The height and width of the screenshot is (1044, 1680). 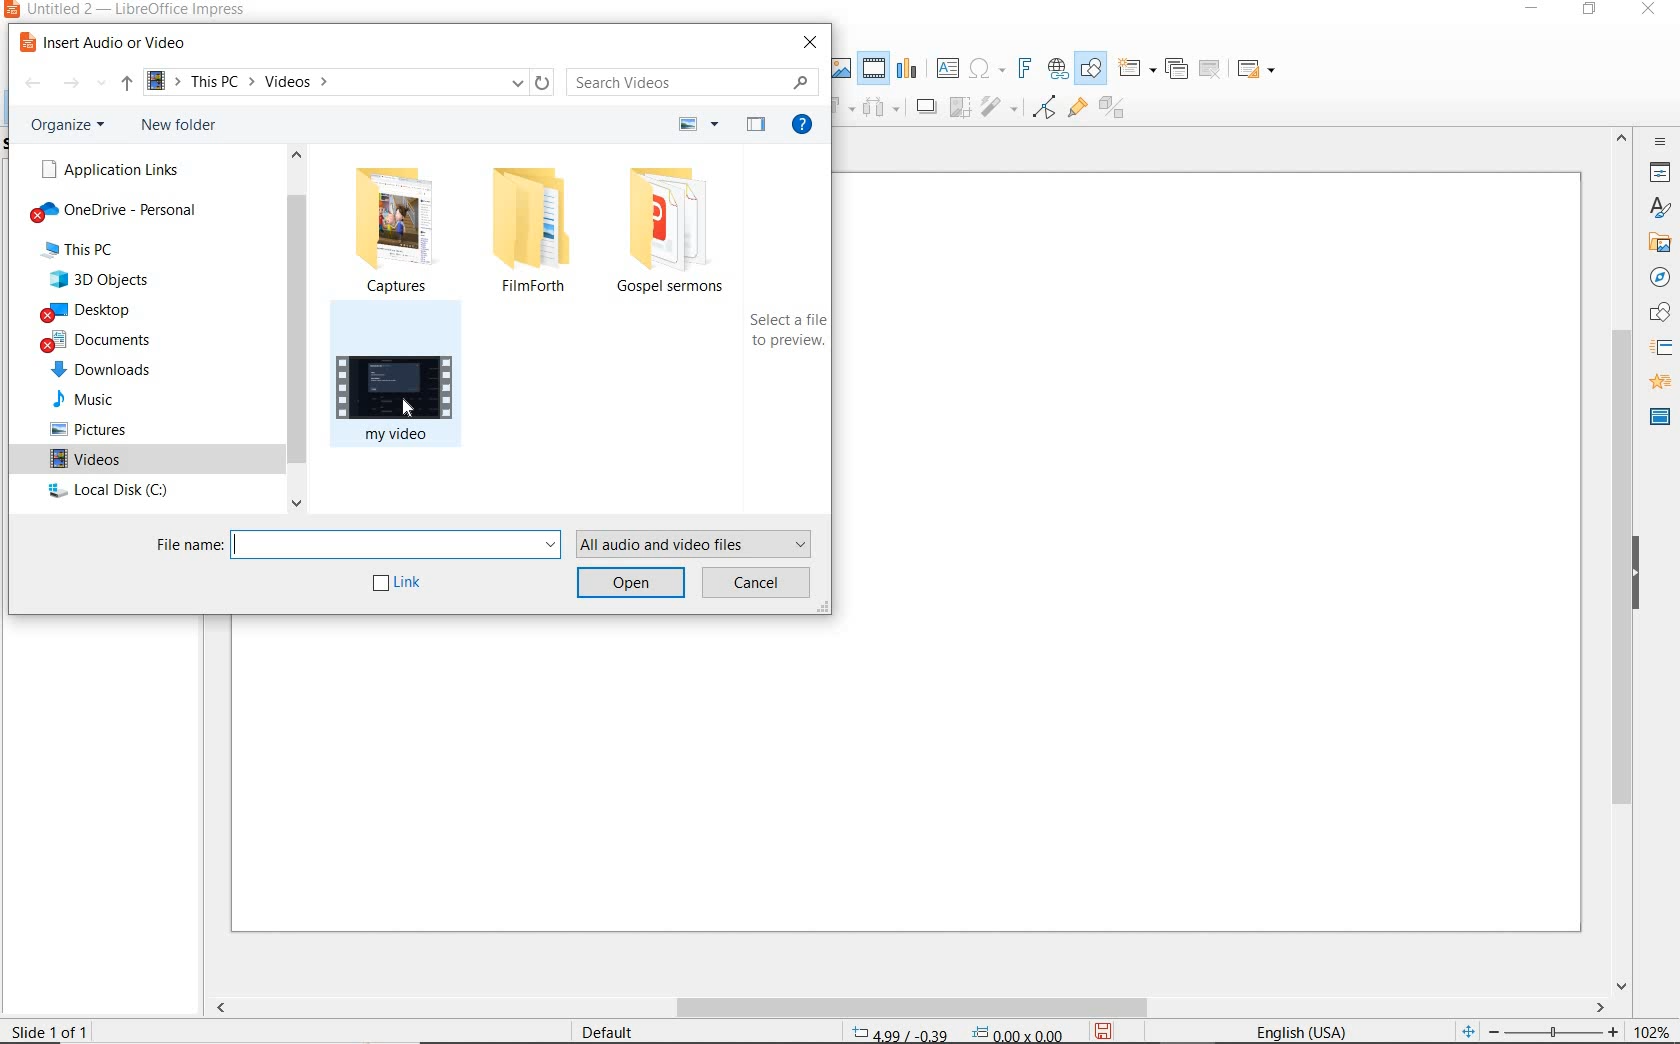 What do you see at coordinates (108, 492) in the screenshot?
I see `local disk` at bounding box center [108, 492].